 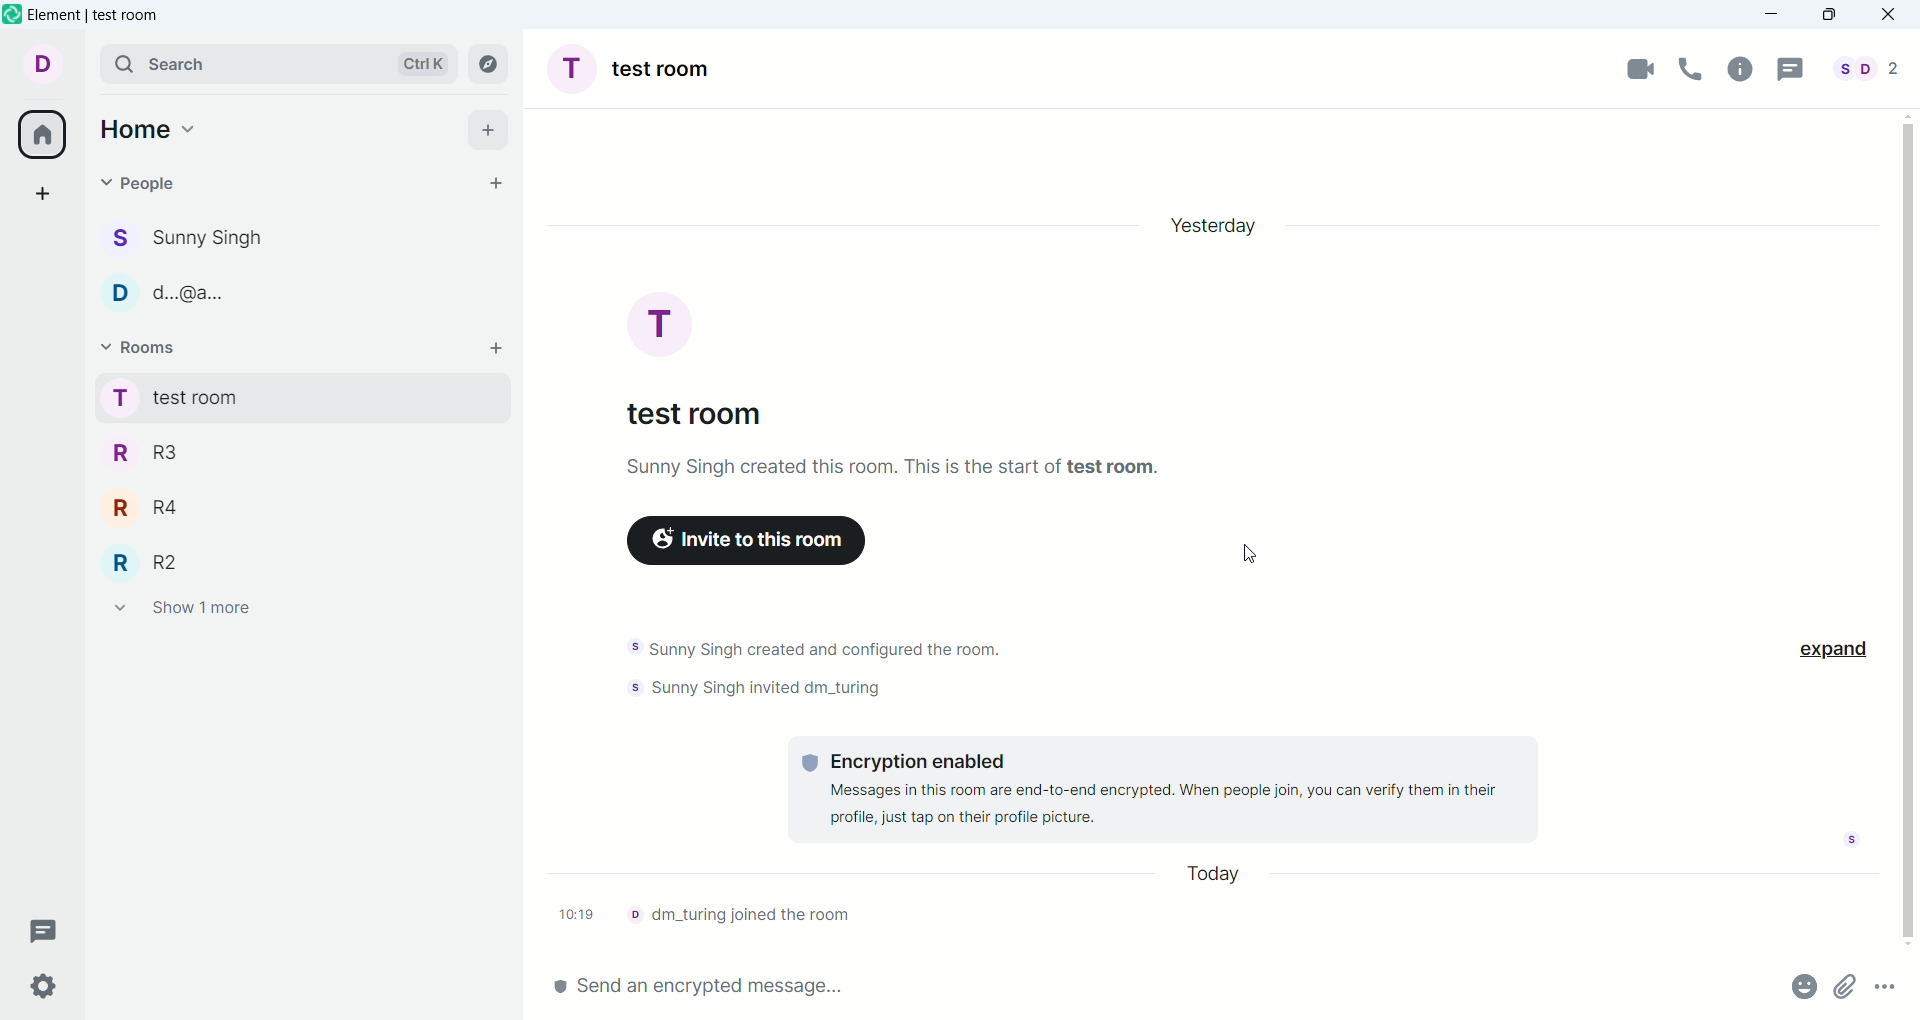 What do you see at coordinates (739, 547) in the screenshot?
I see `invite to this room` at bounding box center [739, 547].